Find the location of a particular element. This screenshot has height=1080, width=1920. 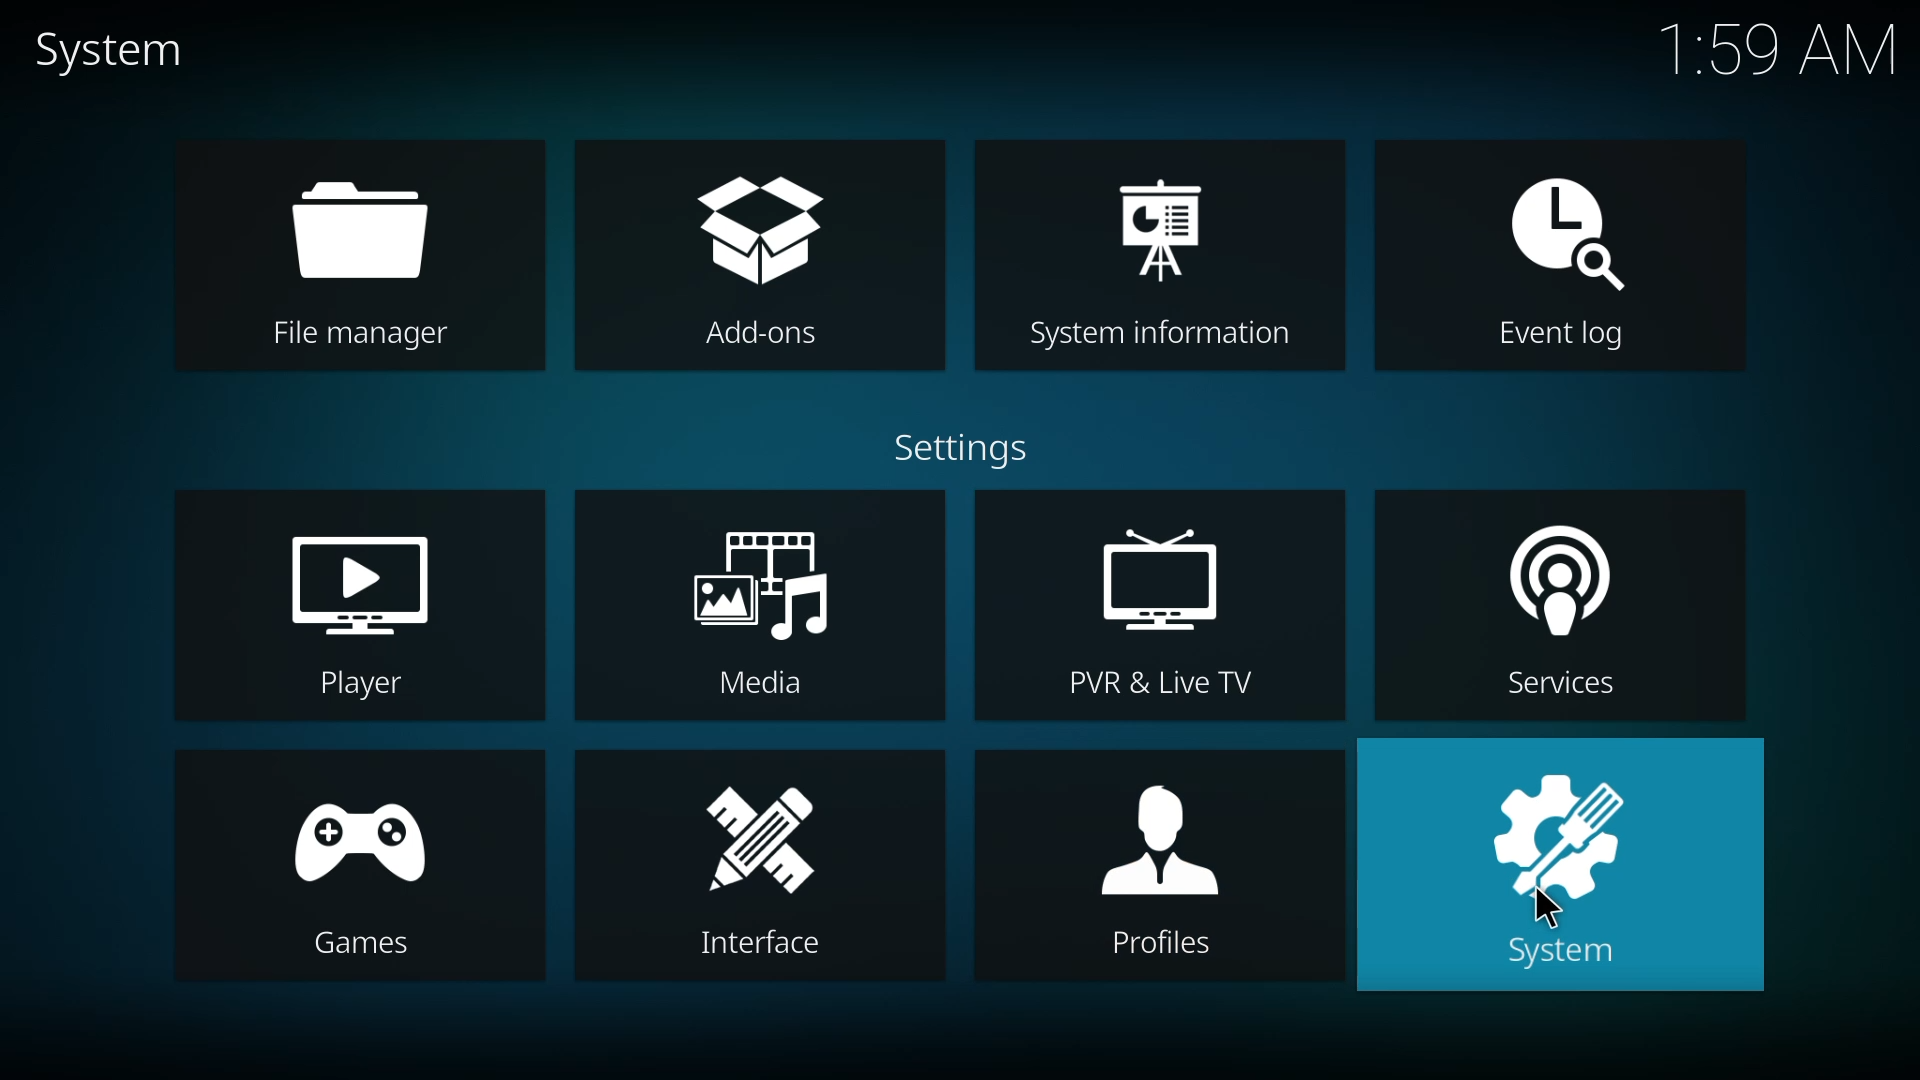

add-ons is located at coordinates (756, 253).